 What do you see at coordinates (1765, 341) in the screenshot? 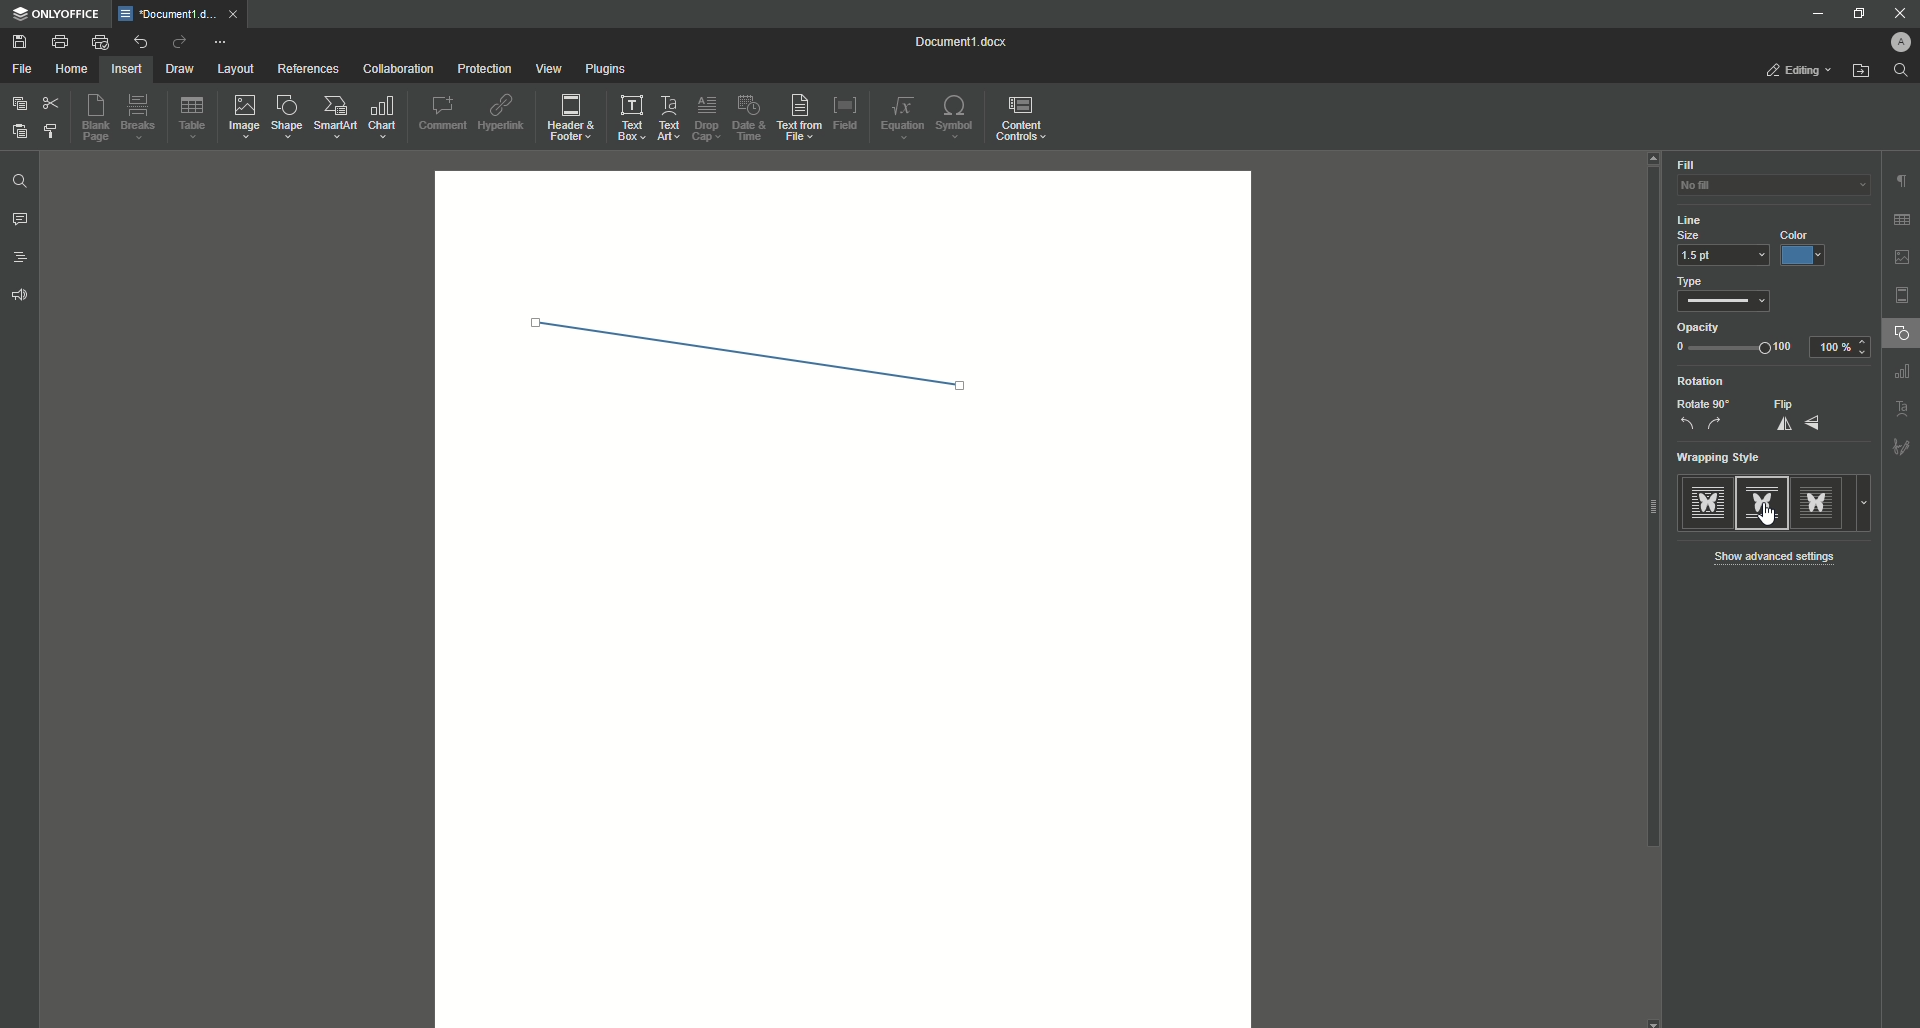
I see `Opacity` at bounding box center [1765, 341].